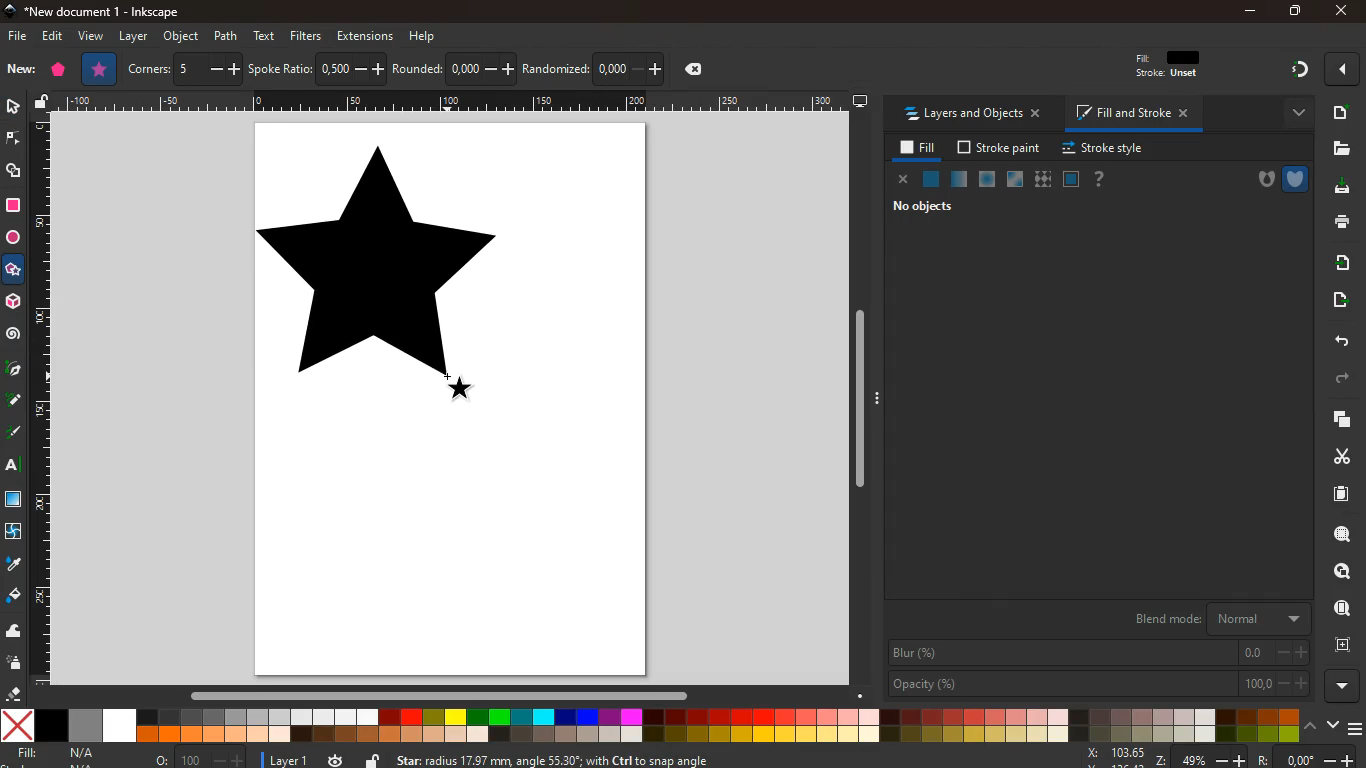 This screenshot has width=1366, height=768. I want to click on filters, so click(306, 35).